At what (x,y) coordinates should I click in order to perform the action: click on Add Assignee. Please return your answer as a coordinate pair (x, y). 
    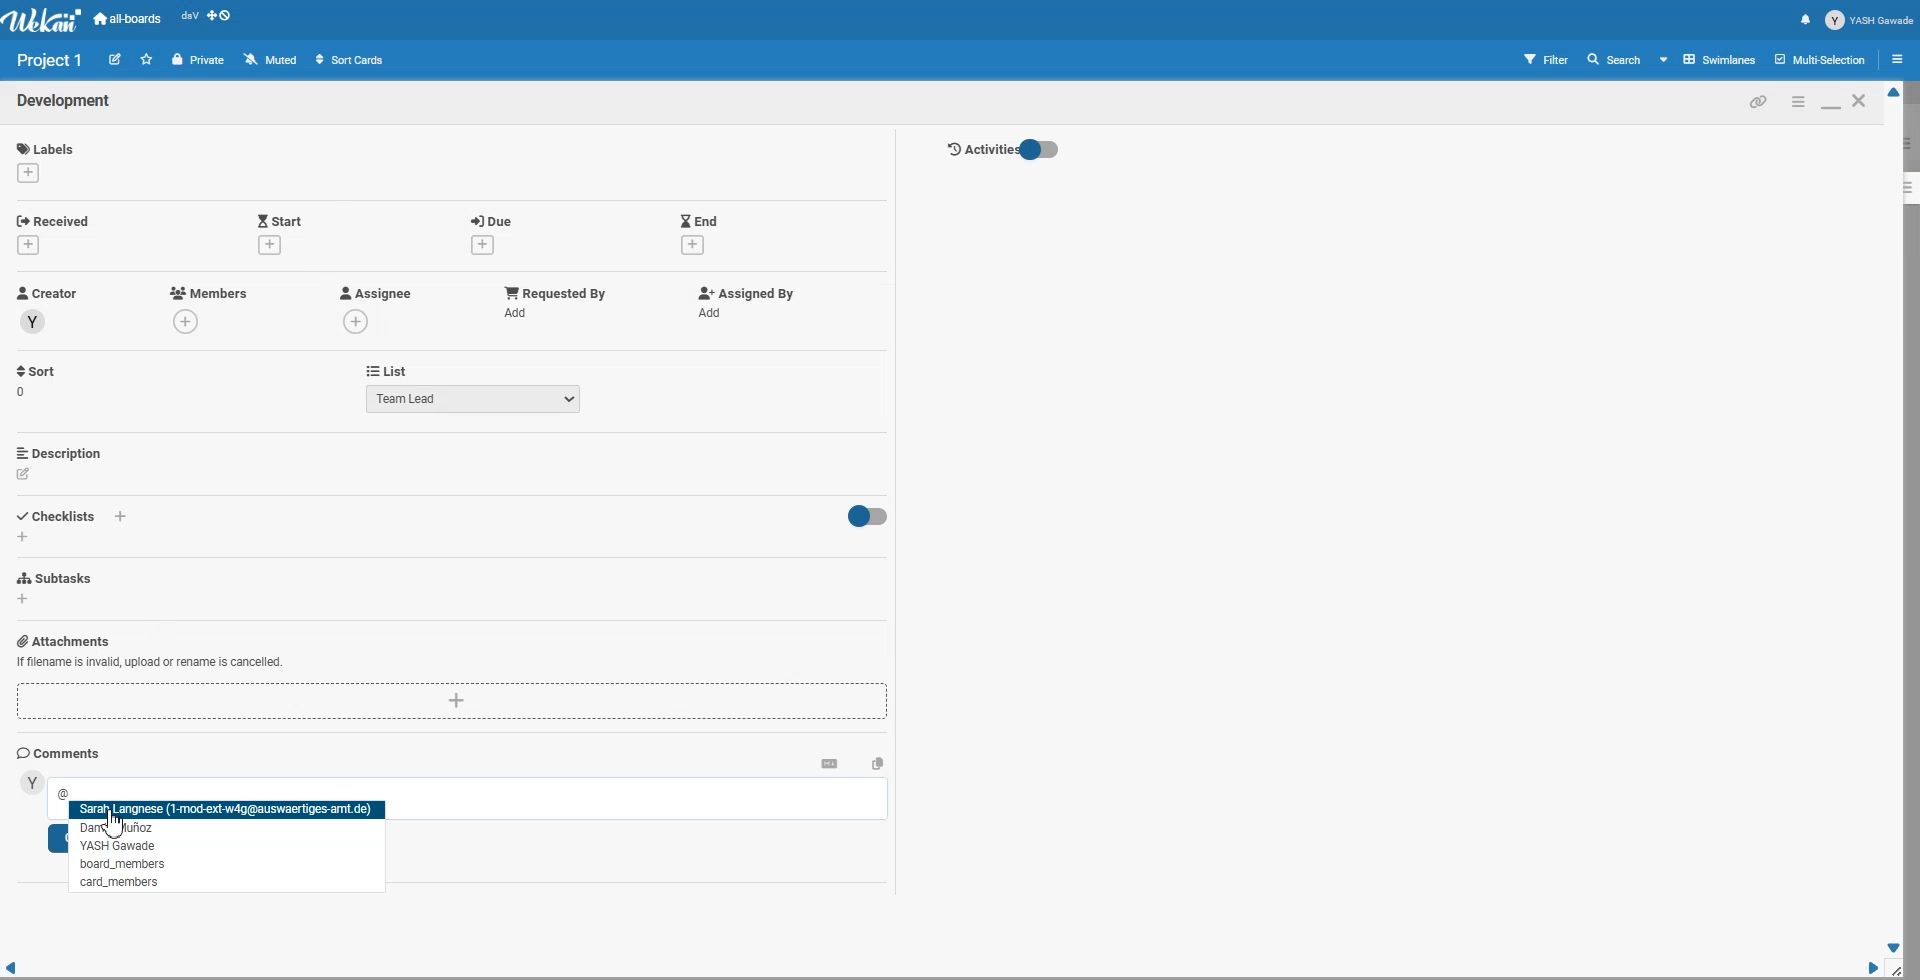
    Looking at the image, I should click on (374, 293).